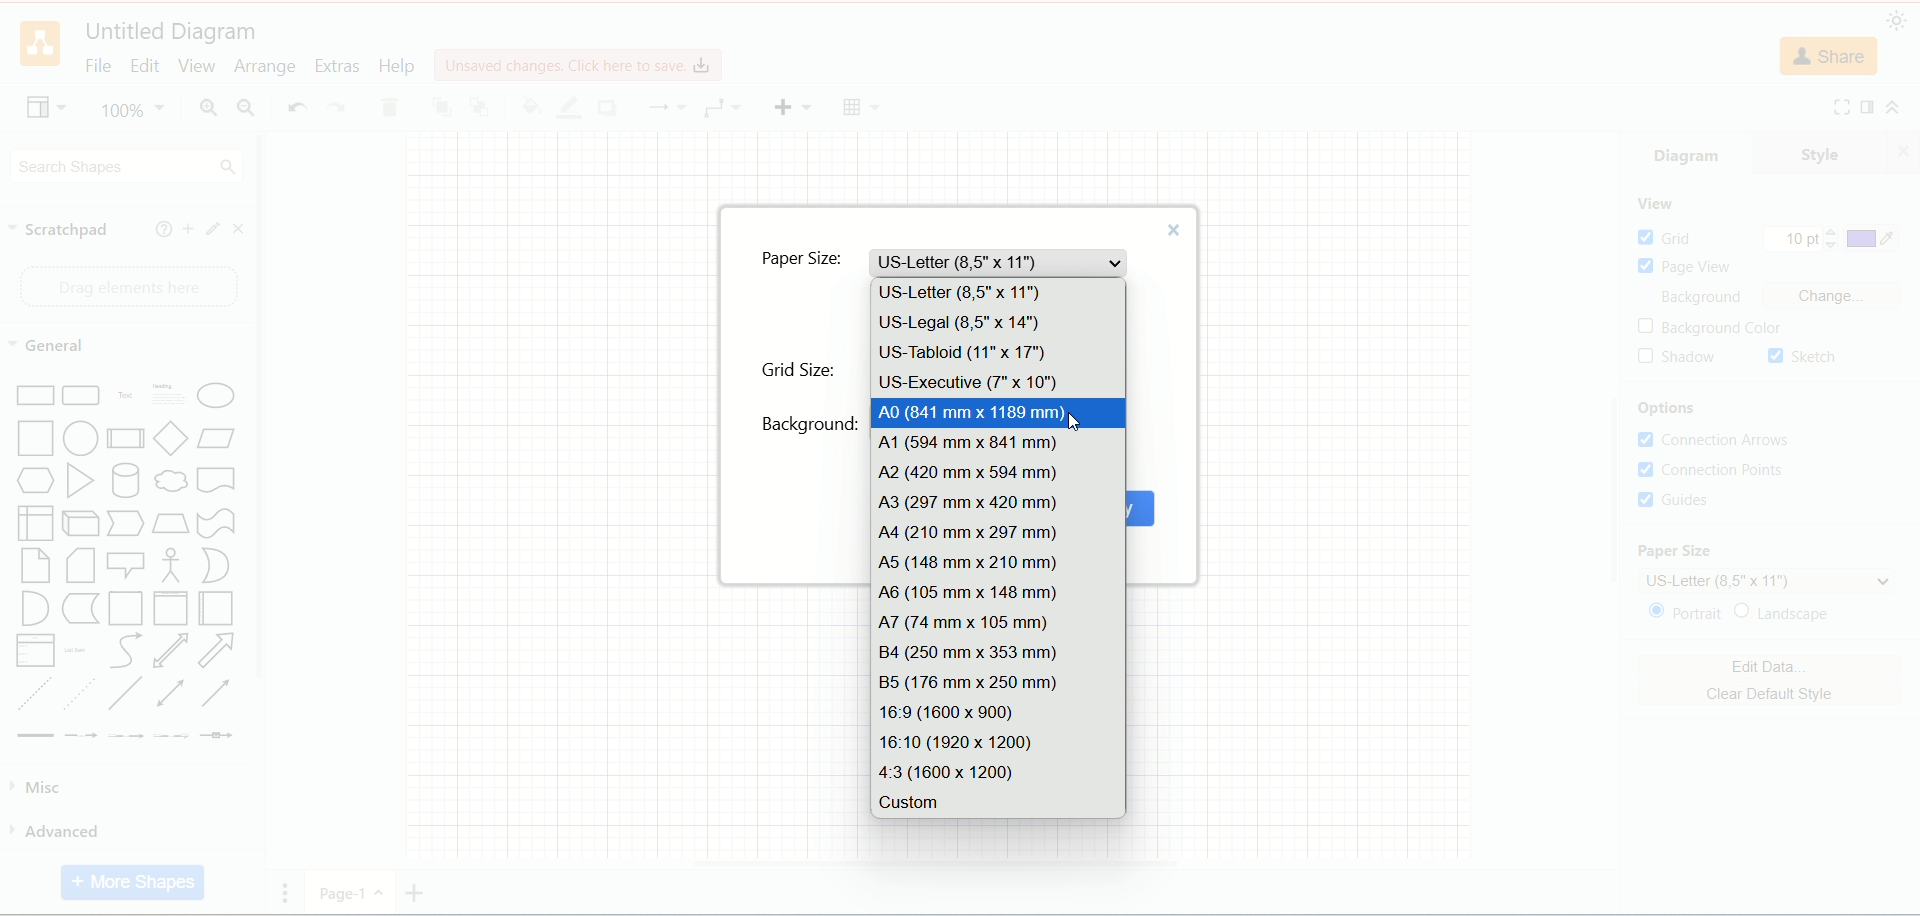  Describe the element at coordinates (168, 29) in the screenshot. I see `title` at that location.